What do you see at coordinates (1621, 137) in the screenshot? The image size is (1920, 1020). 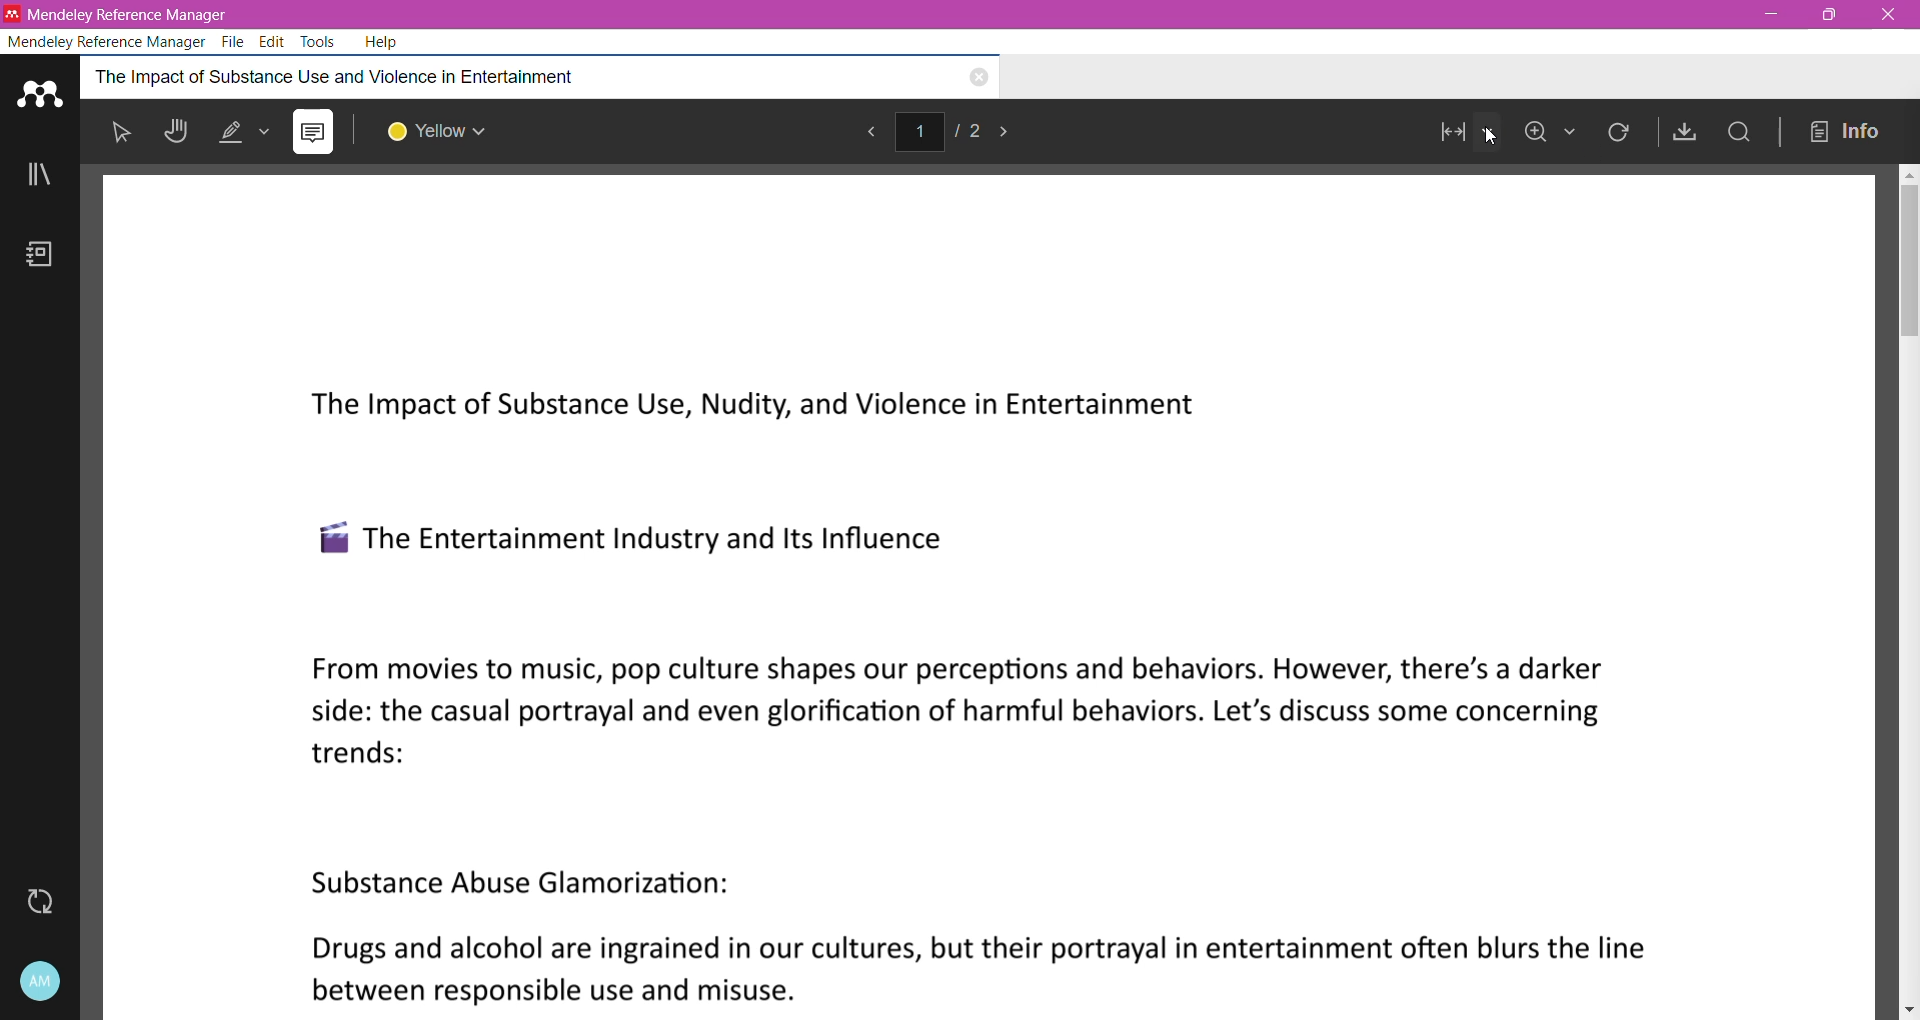 I see `Rotate Current Page` at bounding box center [1621, 137].